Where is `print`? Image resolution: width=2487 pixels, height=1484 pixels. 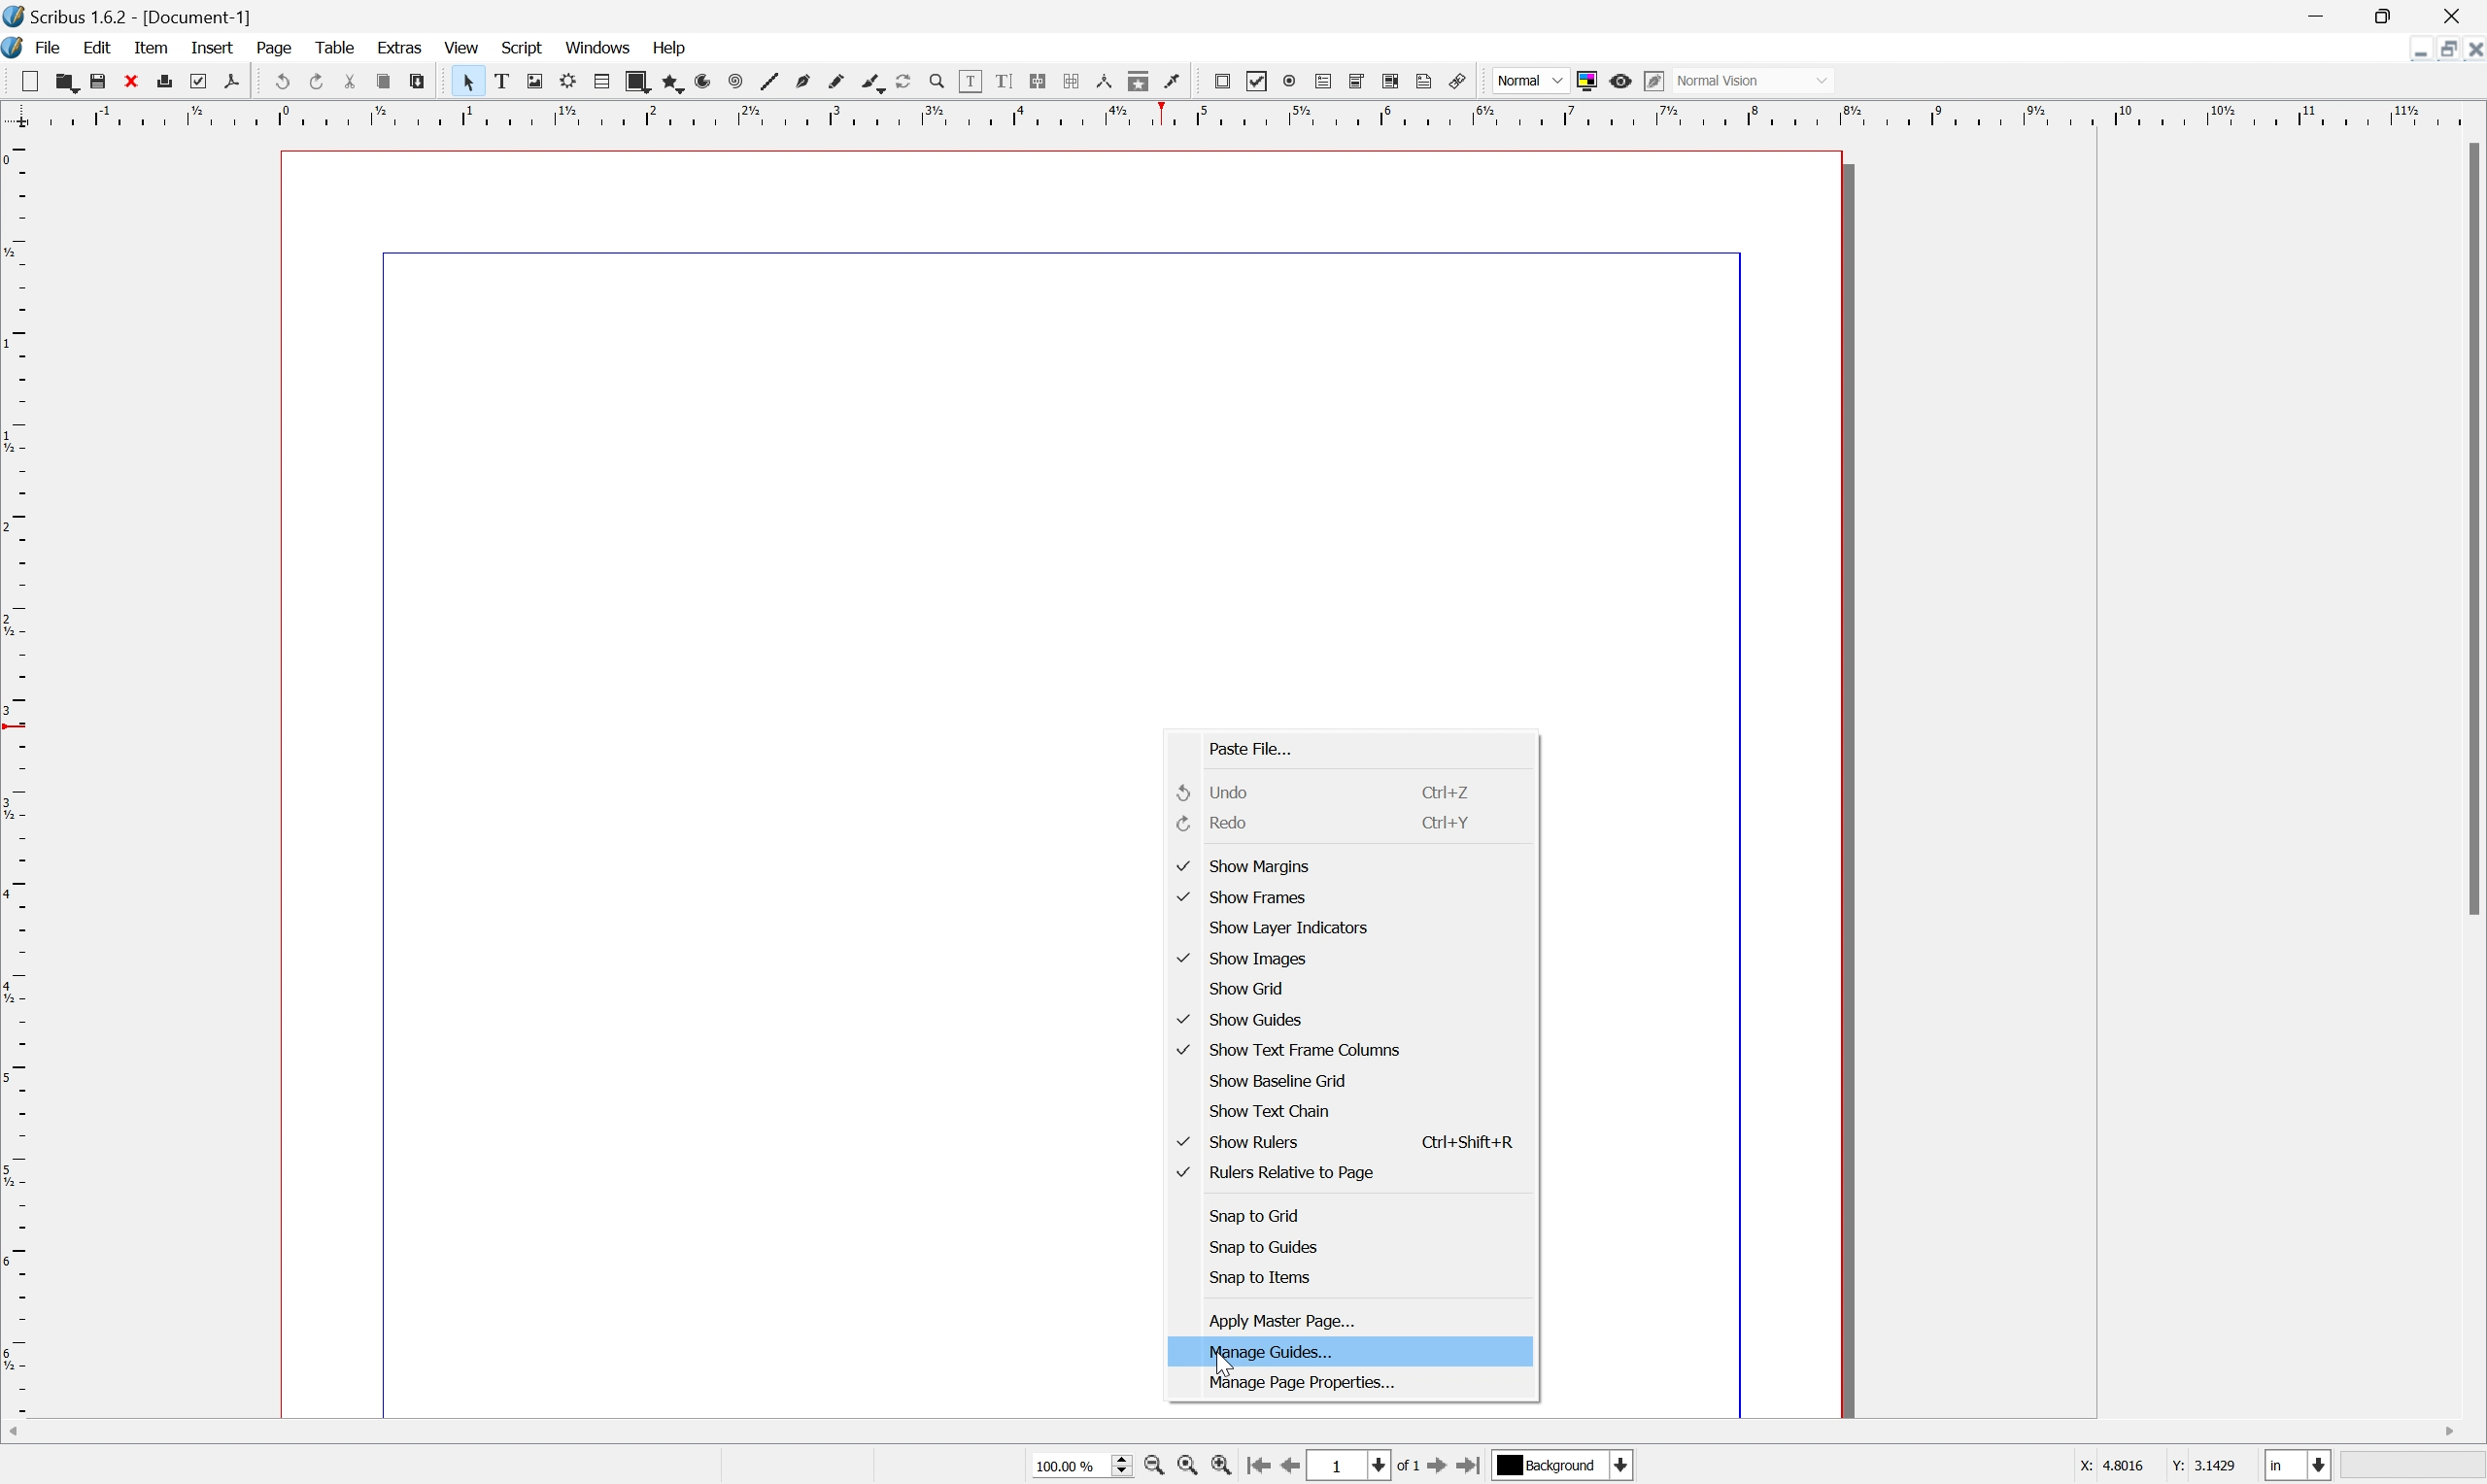 print is located at coordinates (174, 84).